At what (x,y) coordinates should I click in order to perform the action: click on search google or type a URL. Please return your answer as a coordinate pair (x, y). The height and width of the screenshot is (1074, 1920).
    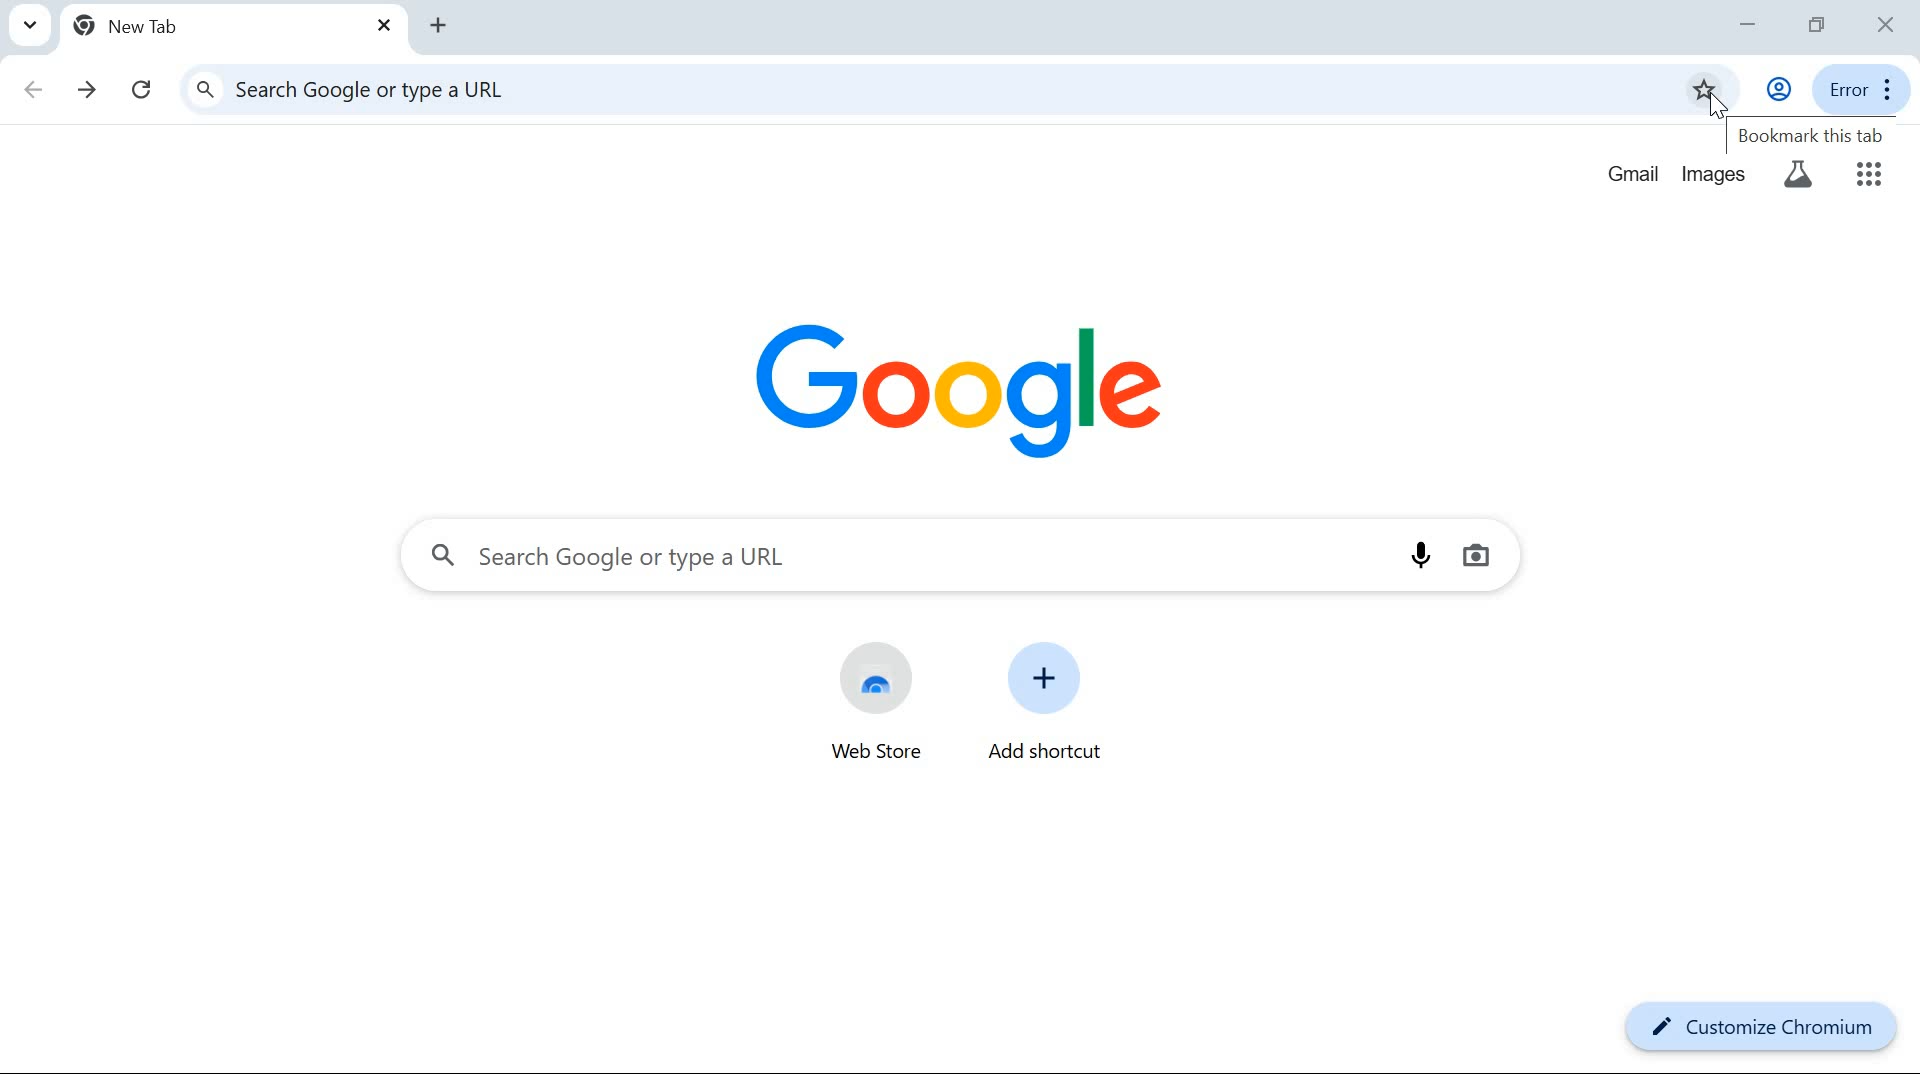
    Looking at the image, I should click on (906, 558).